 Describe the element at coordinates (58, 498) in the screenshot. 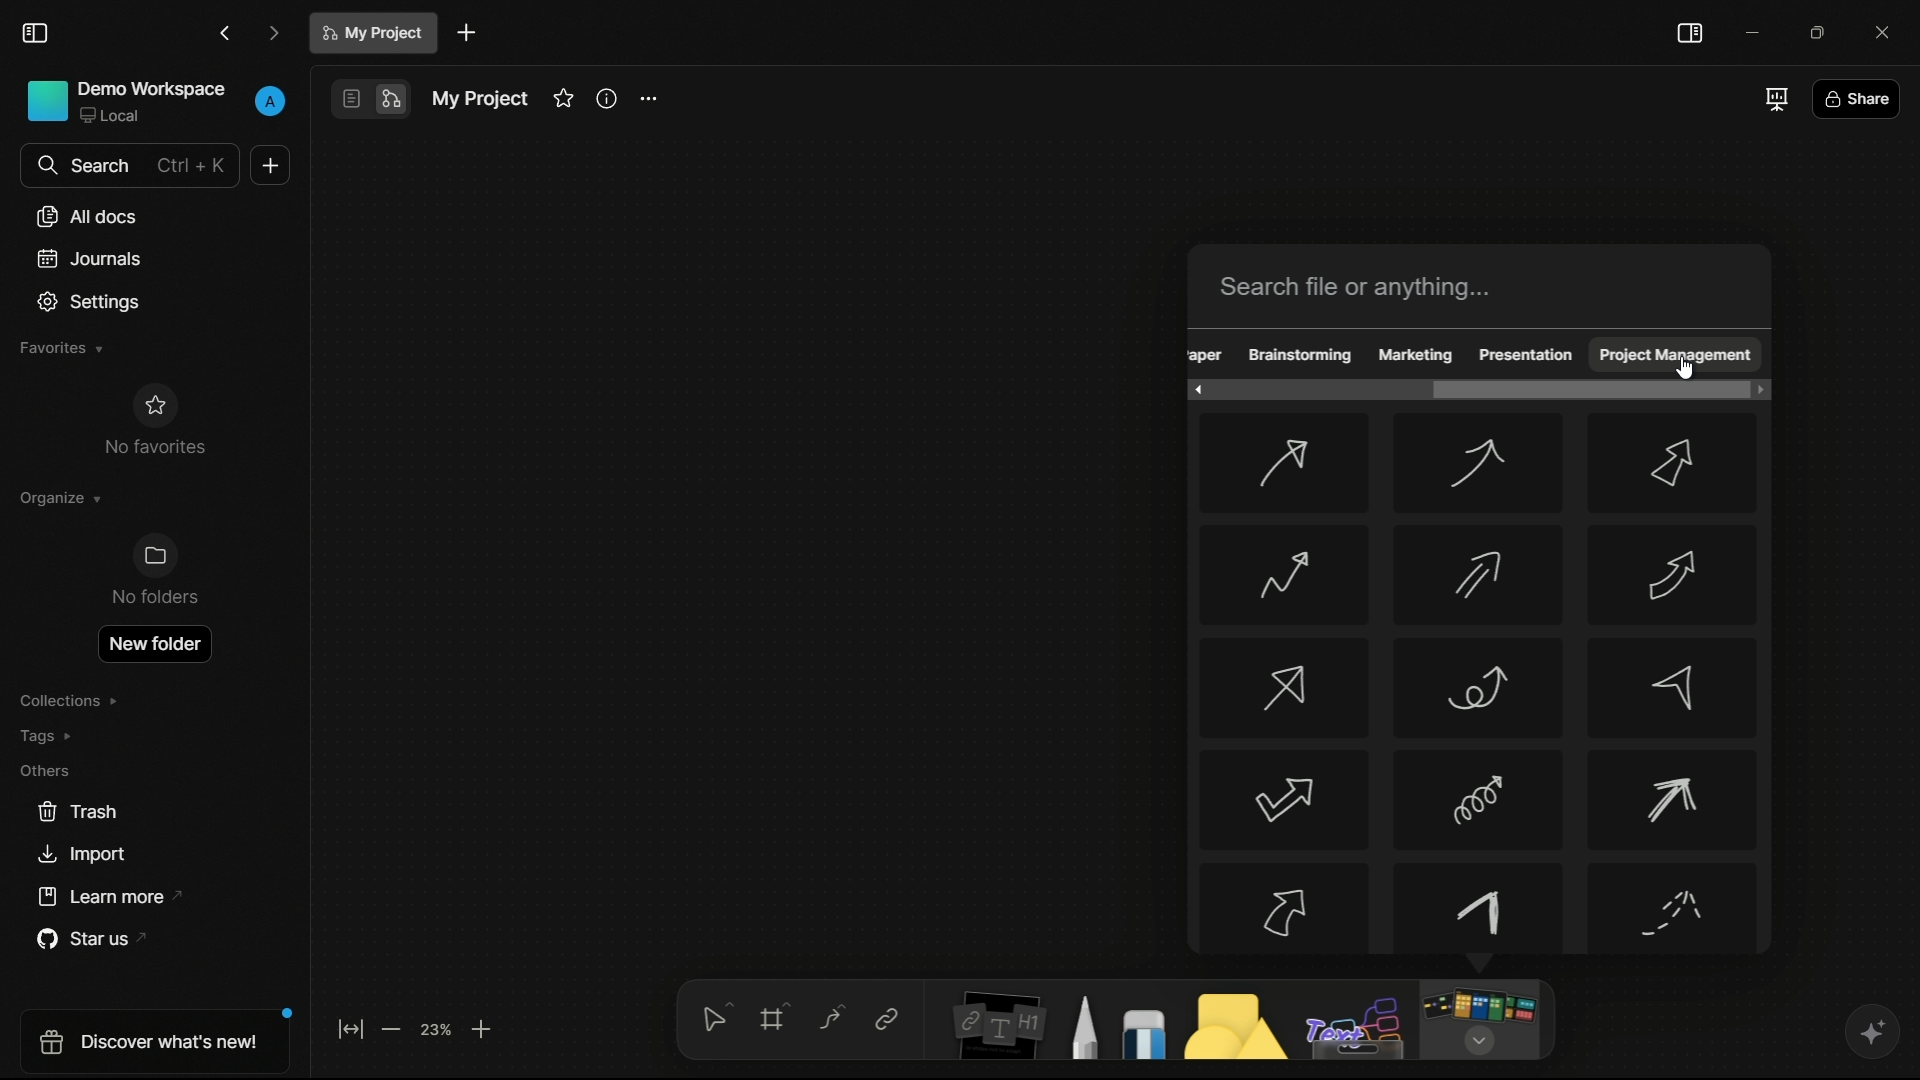

I see `organize` at that location.